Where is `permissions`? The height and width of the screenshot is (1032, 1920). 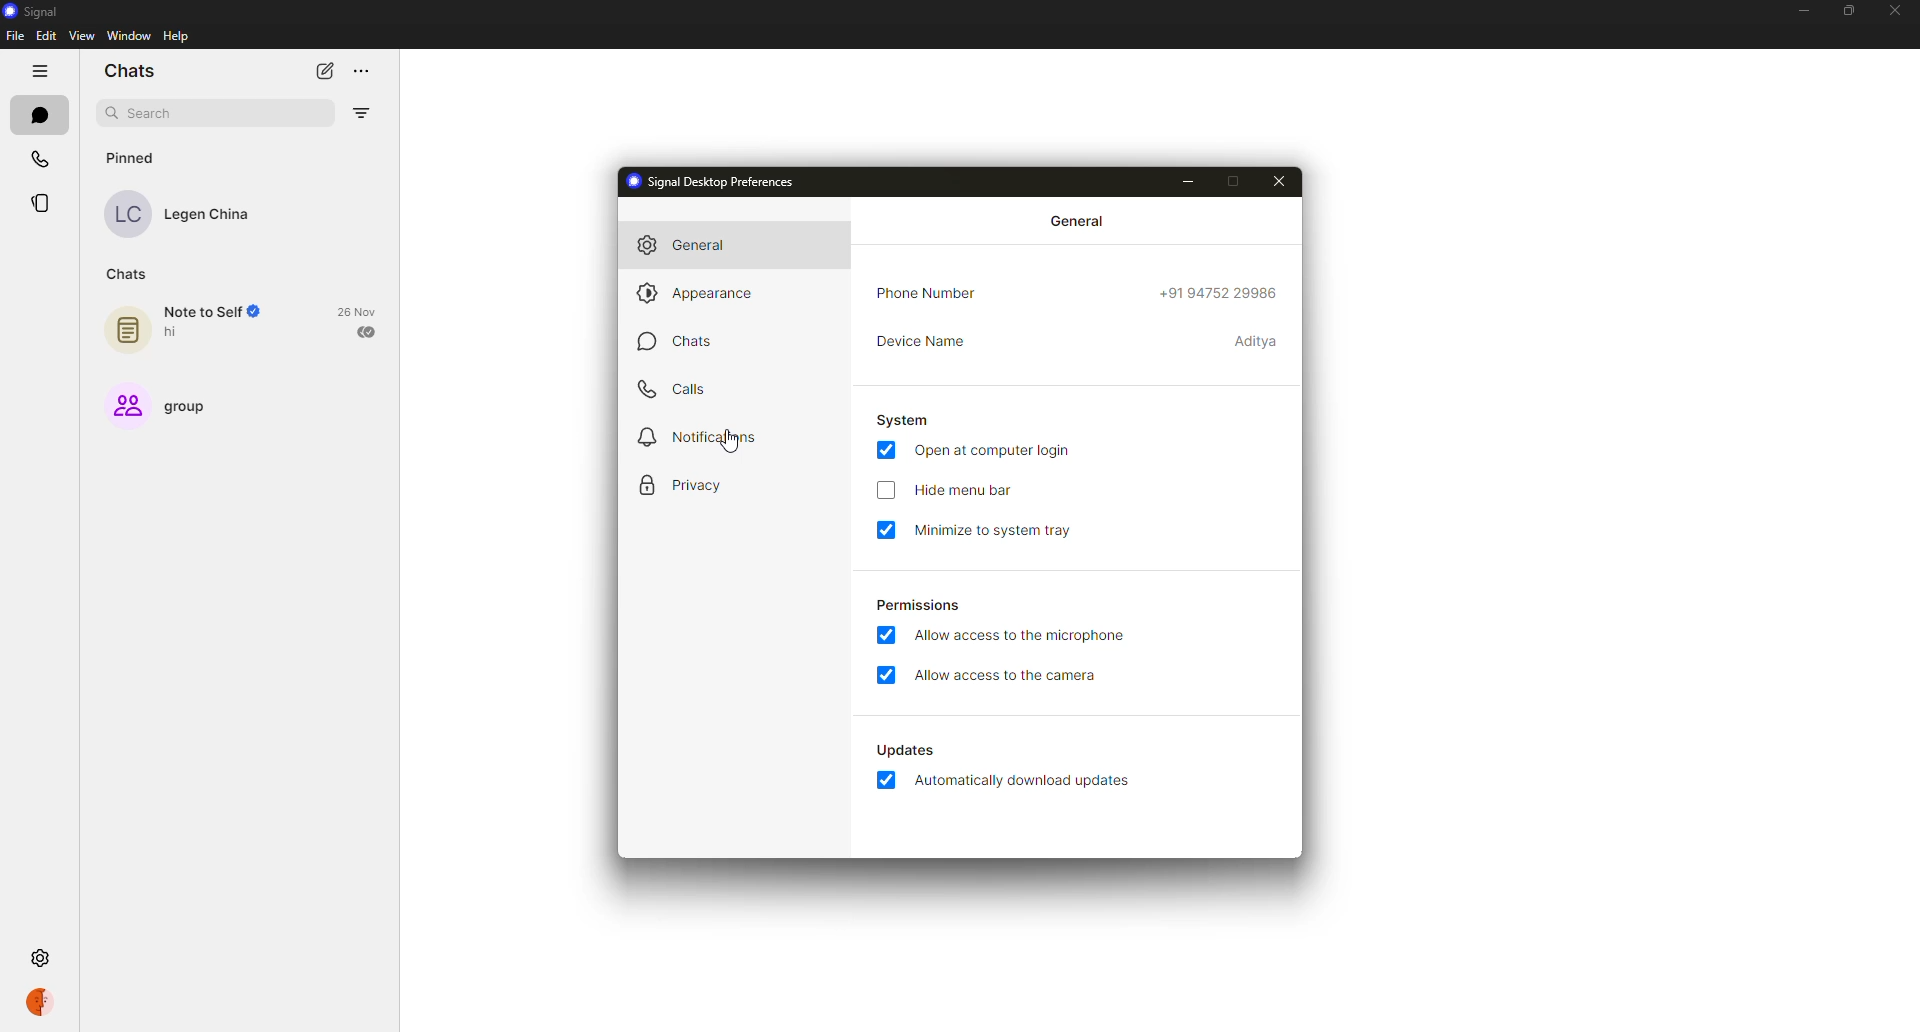 permissions is located at coordinates (919, 603).